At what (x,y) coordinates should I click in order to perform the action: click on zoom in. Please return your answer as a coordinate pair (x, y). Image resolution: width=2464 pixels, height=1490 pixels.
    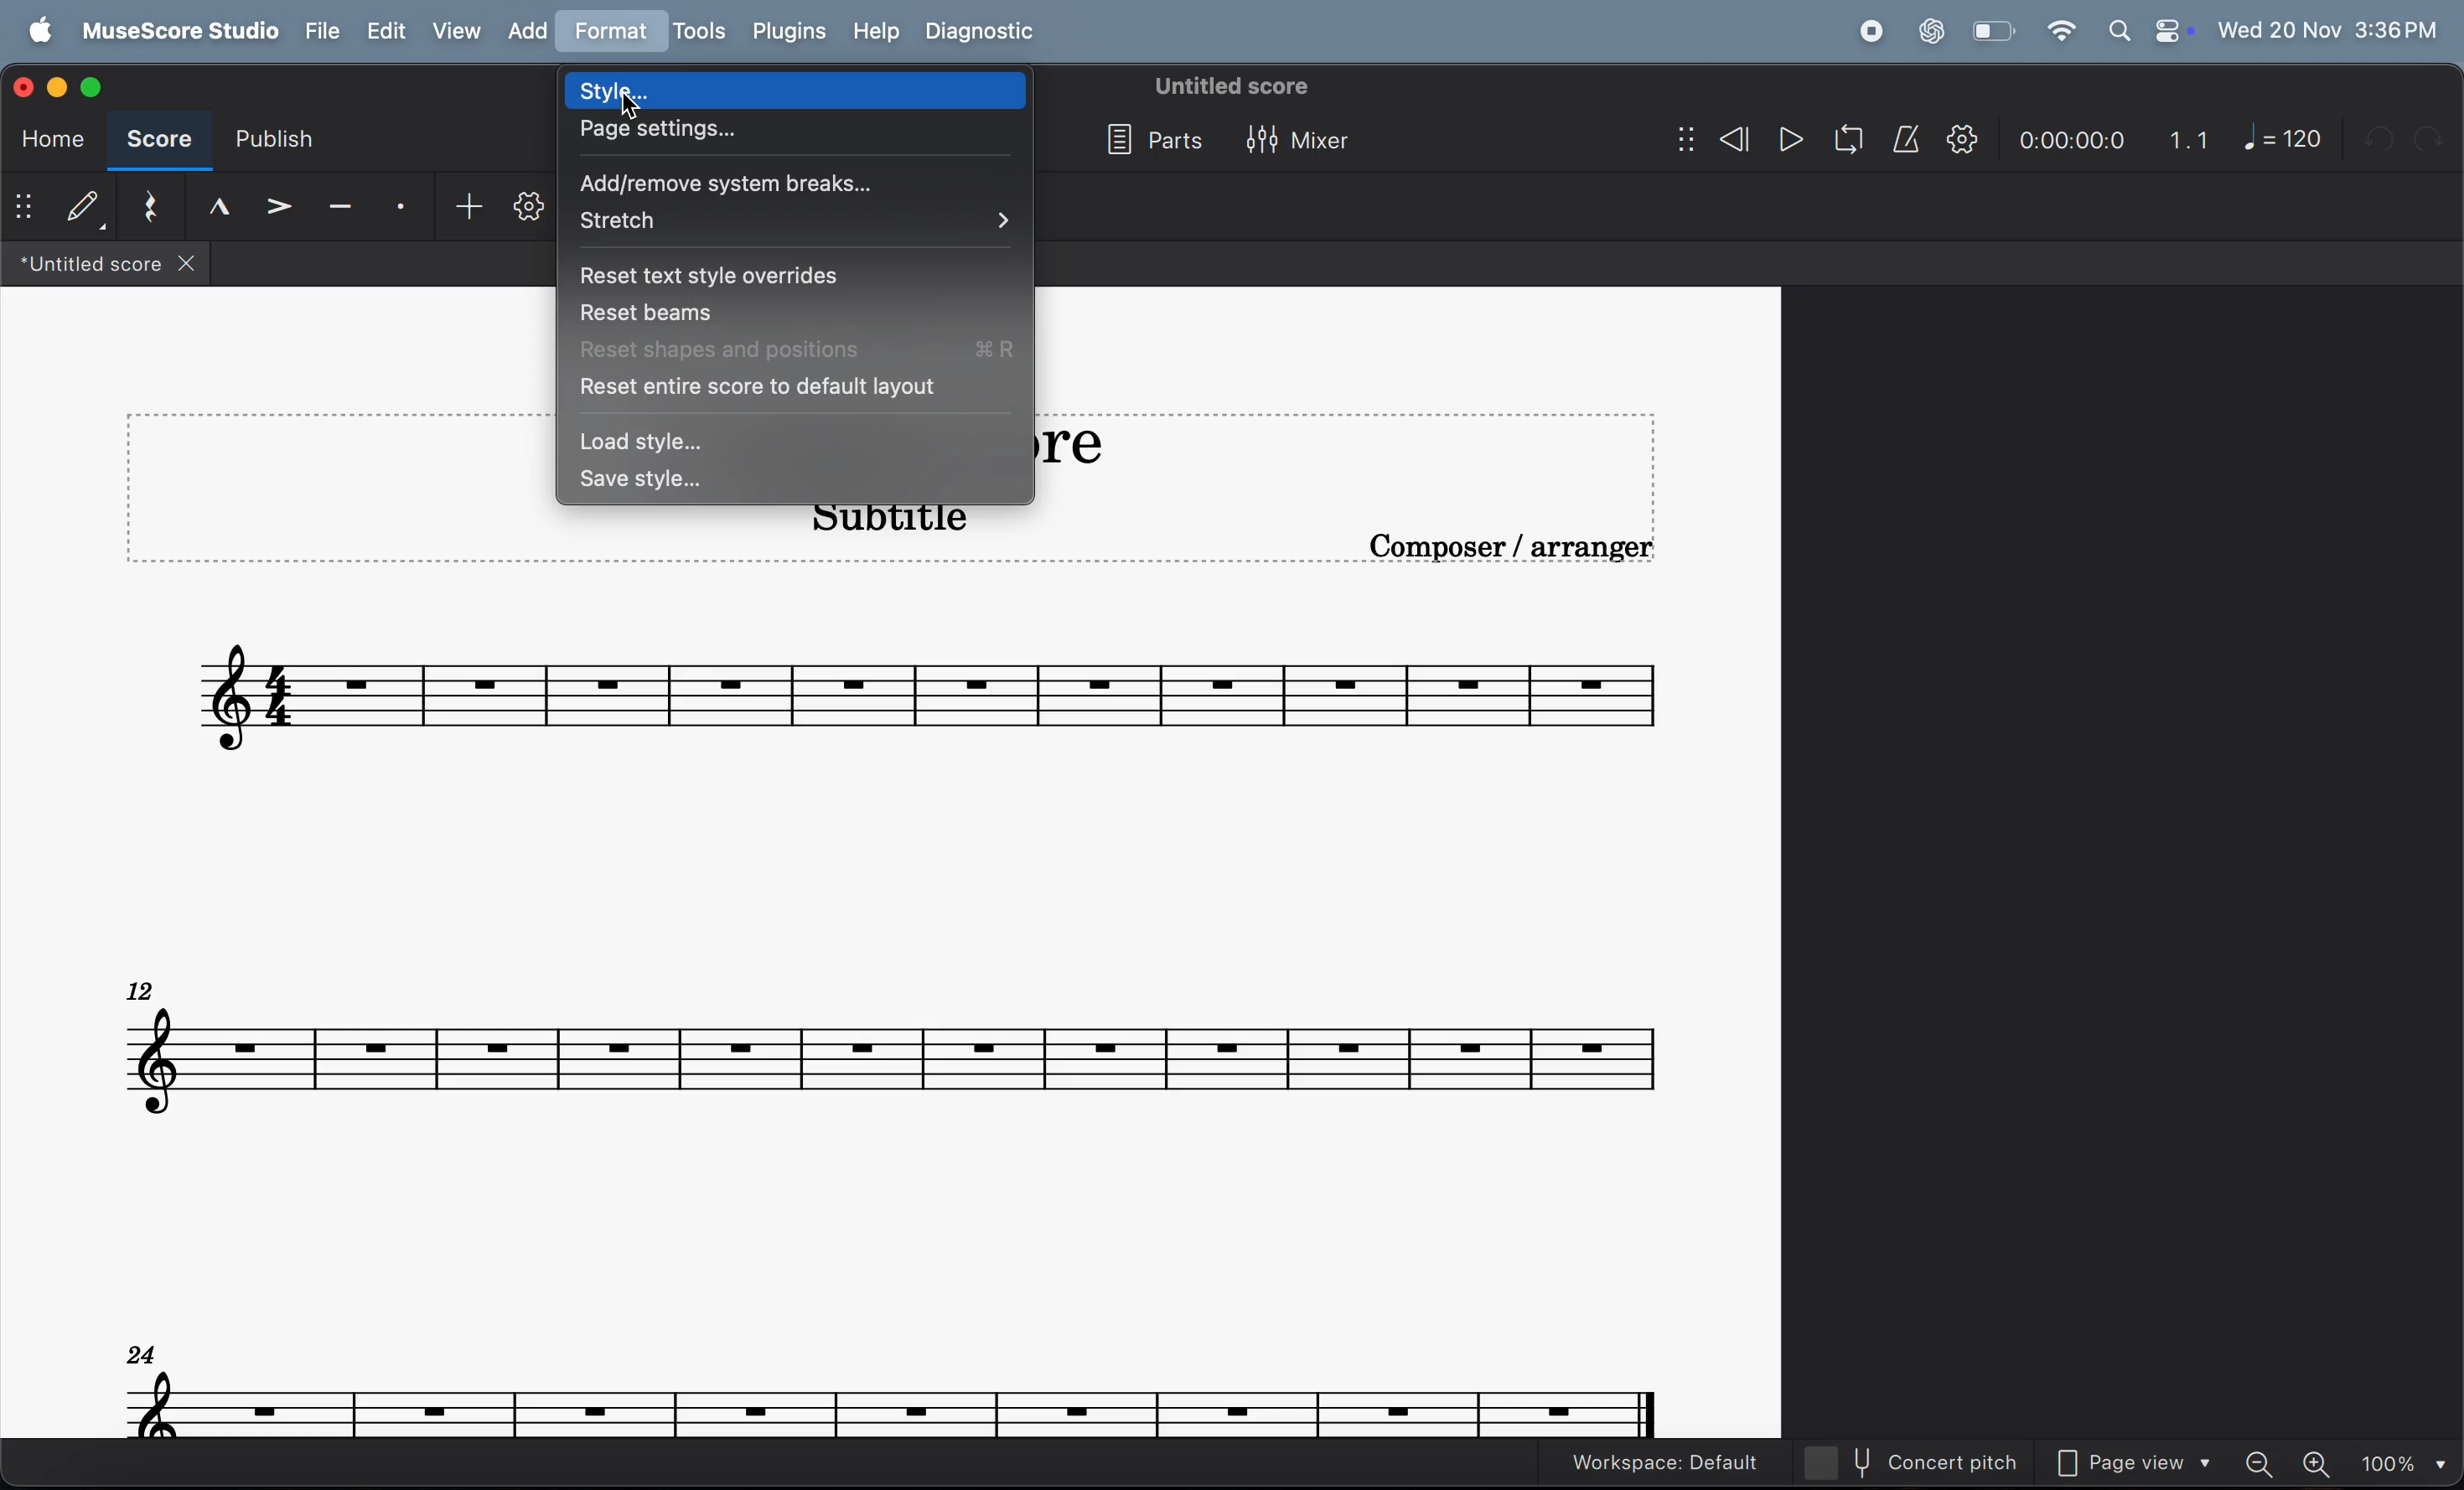
    Looking at the image, I should click on (2319, 1463).